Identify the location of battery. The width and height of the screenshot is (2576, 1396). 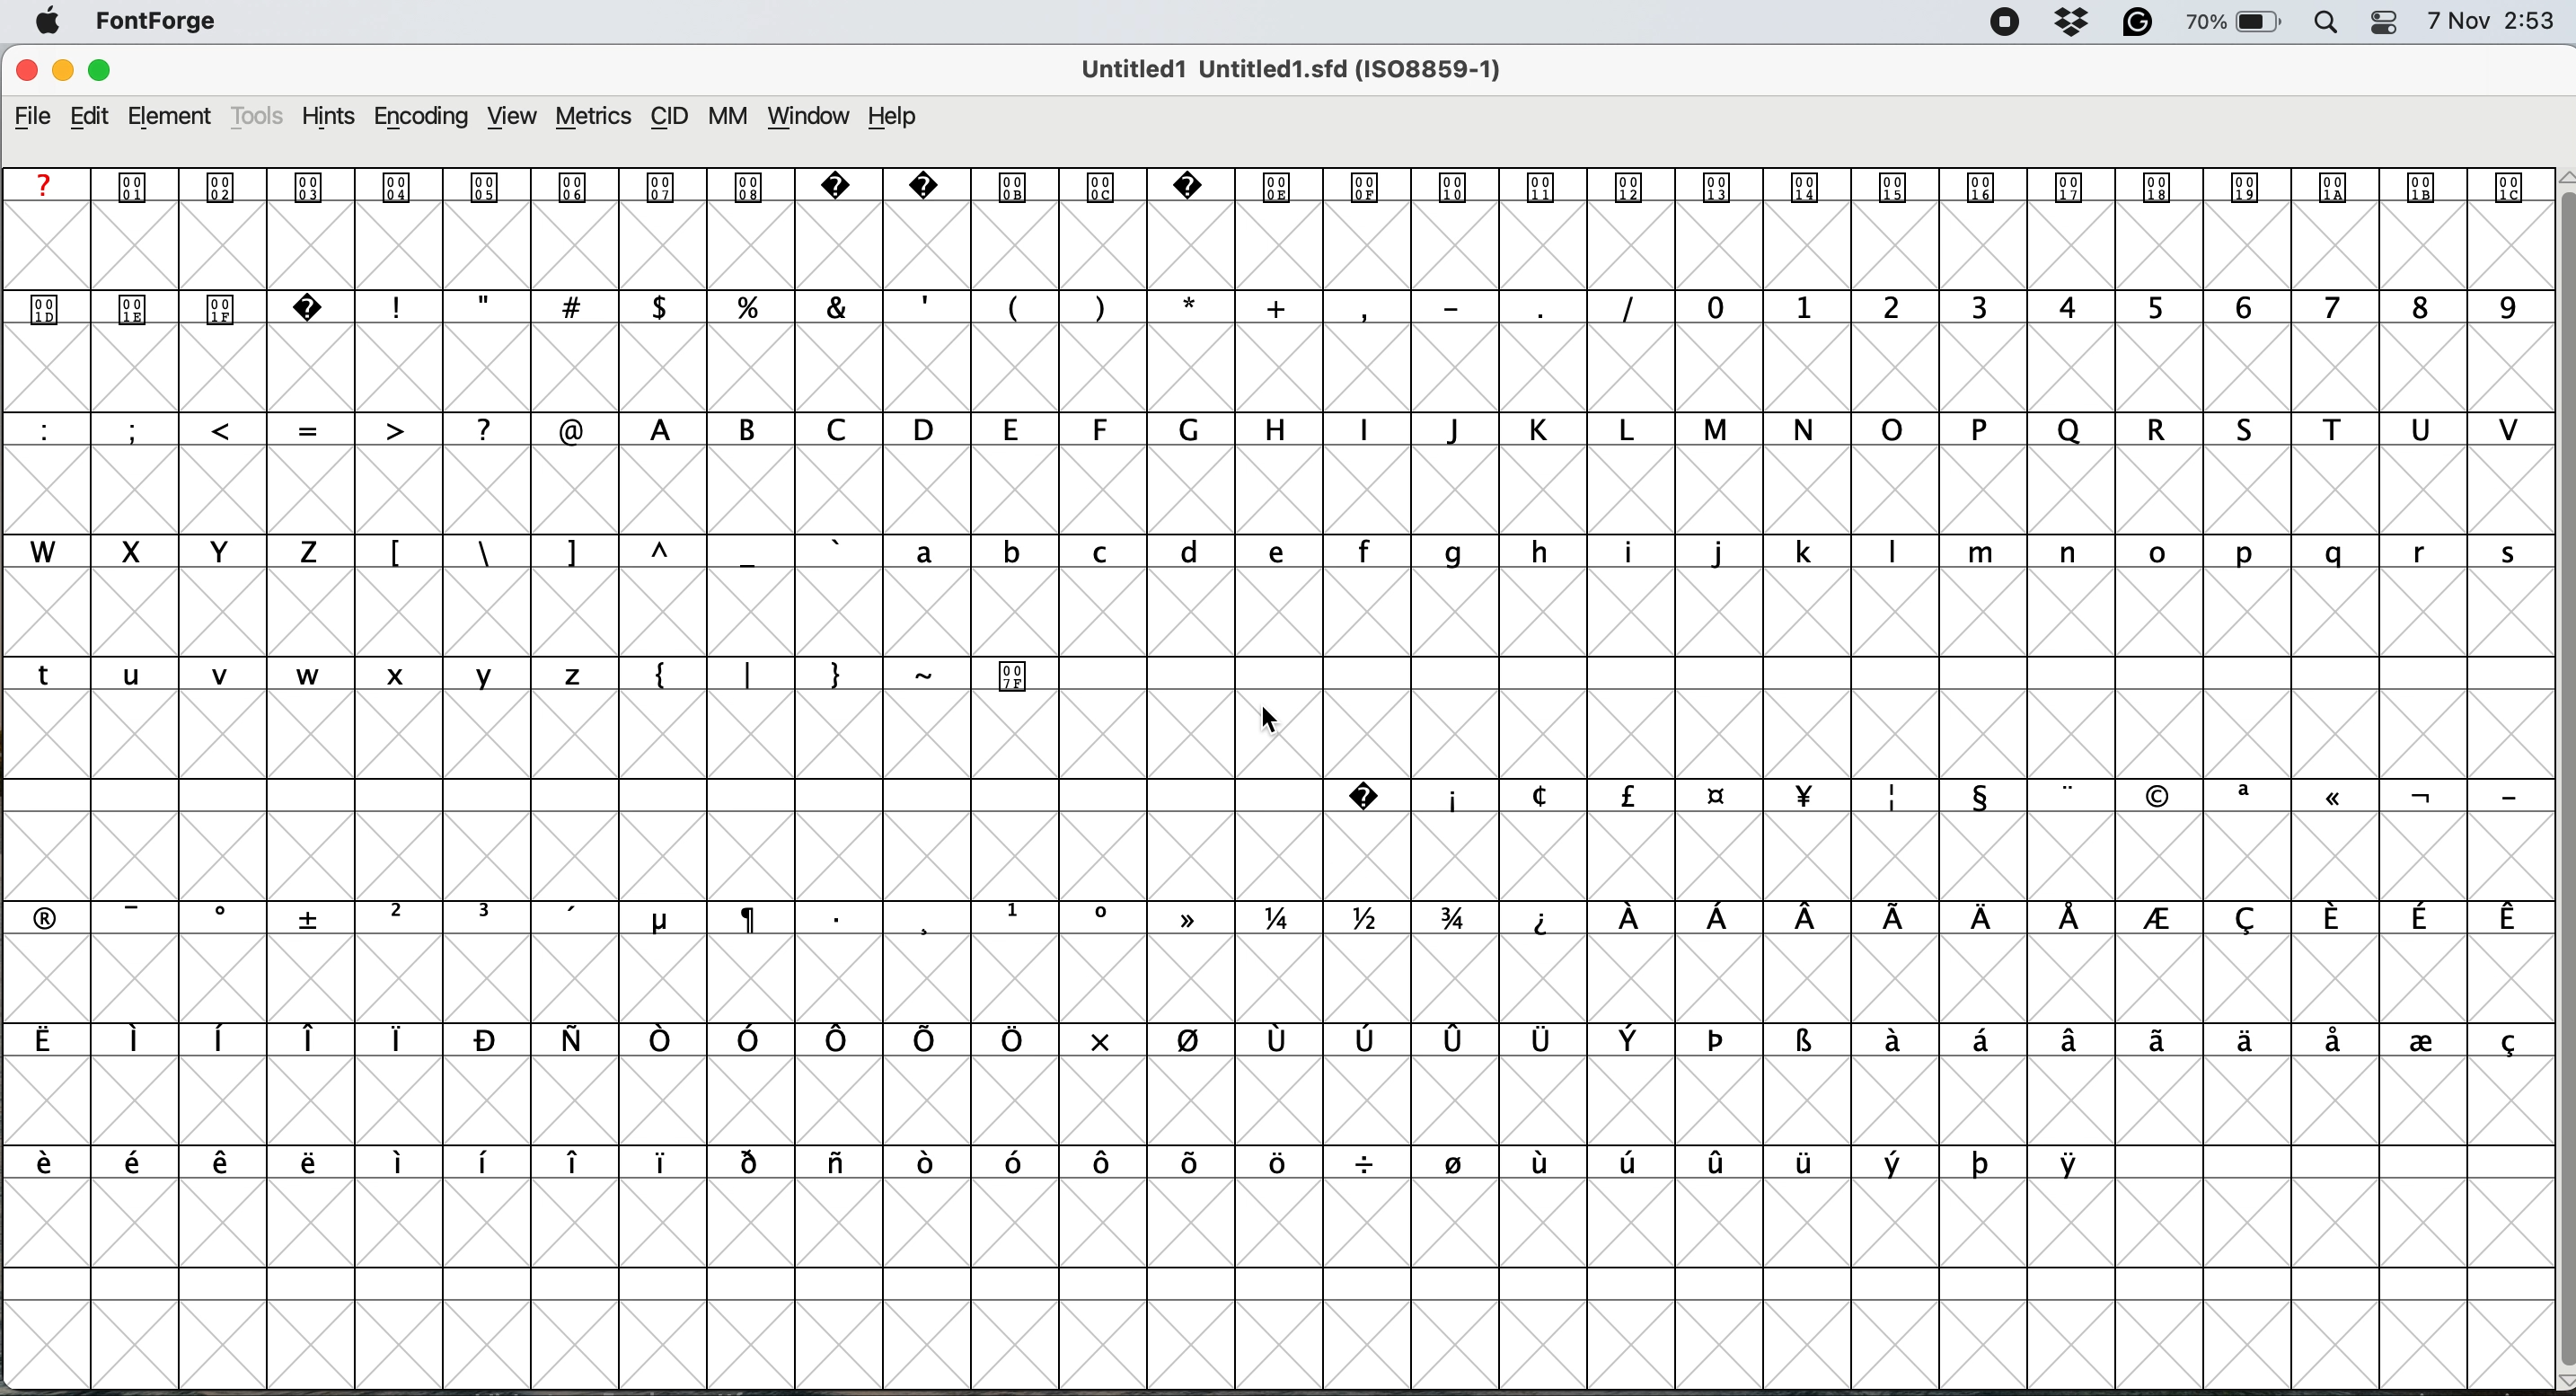
(2237, 23).